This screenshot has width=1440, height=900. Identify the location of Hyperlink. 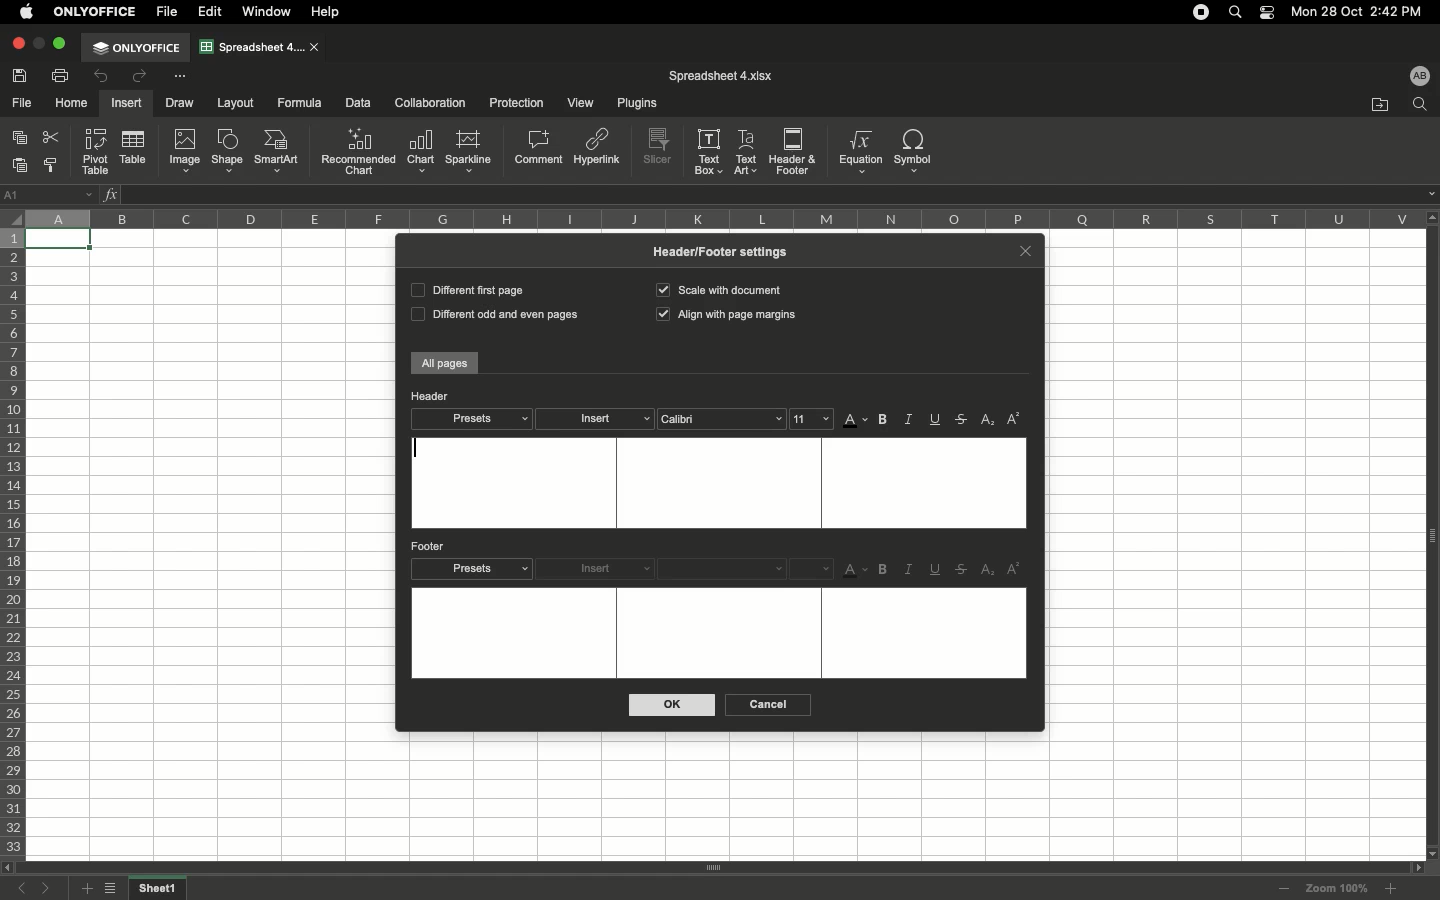
(598, 151).